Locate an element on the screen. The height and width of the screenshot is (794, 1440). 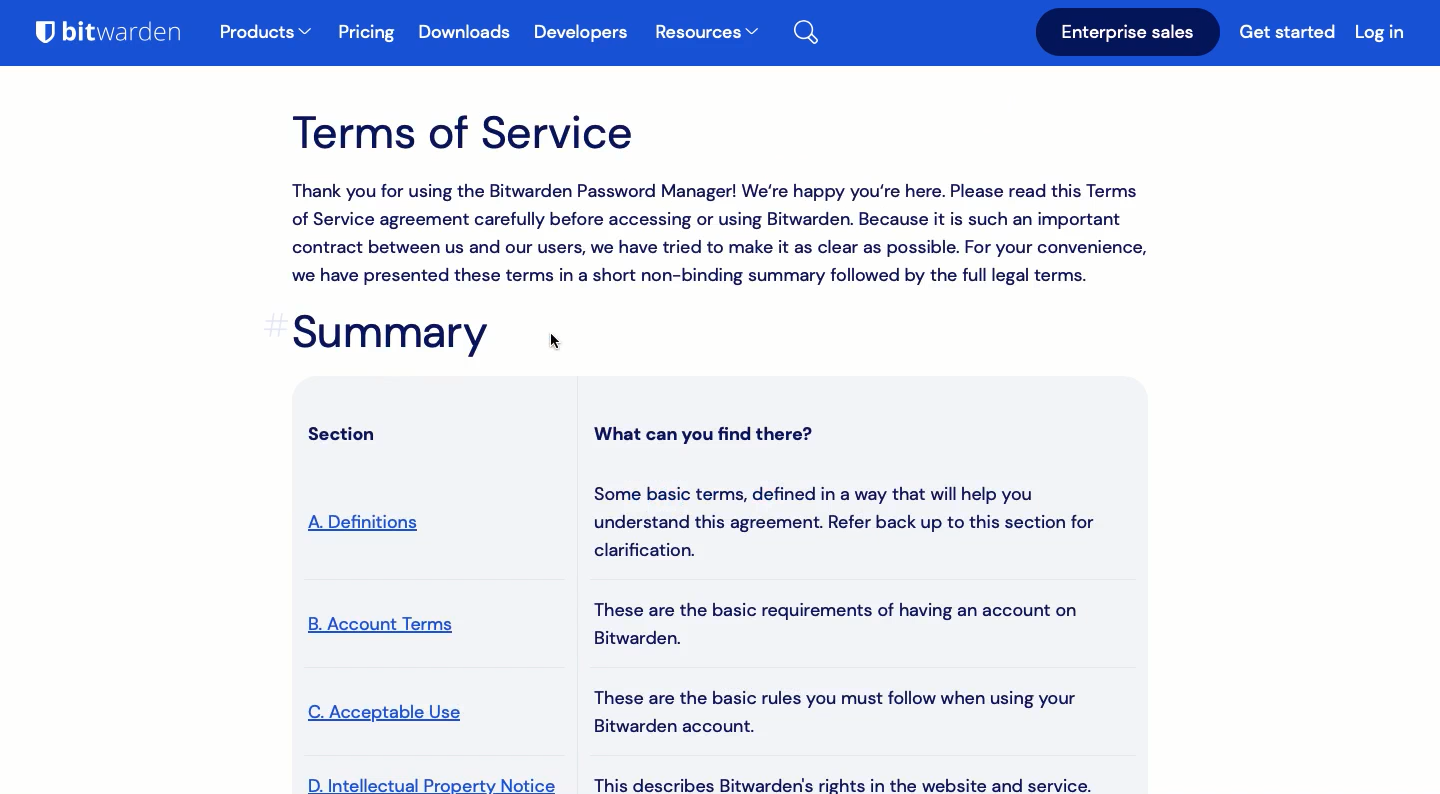
Log in is located at coordinates (1380, 31).